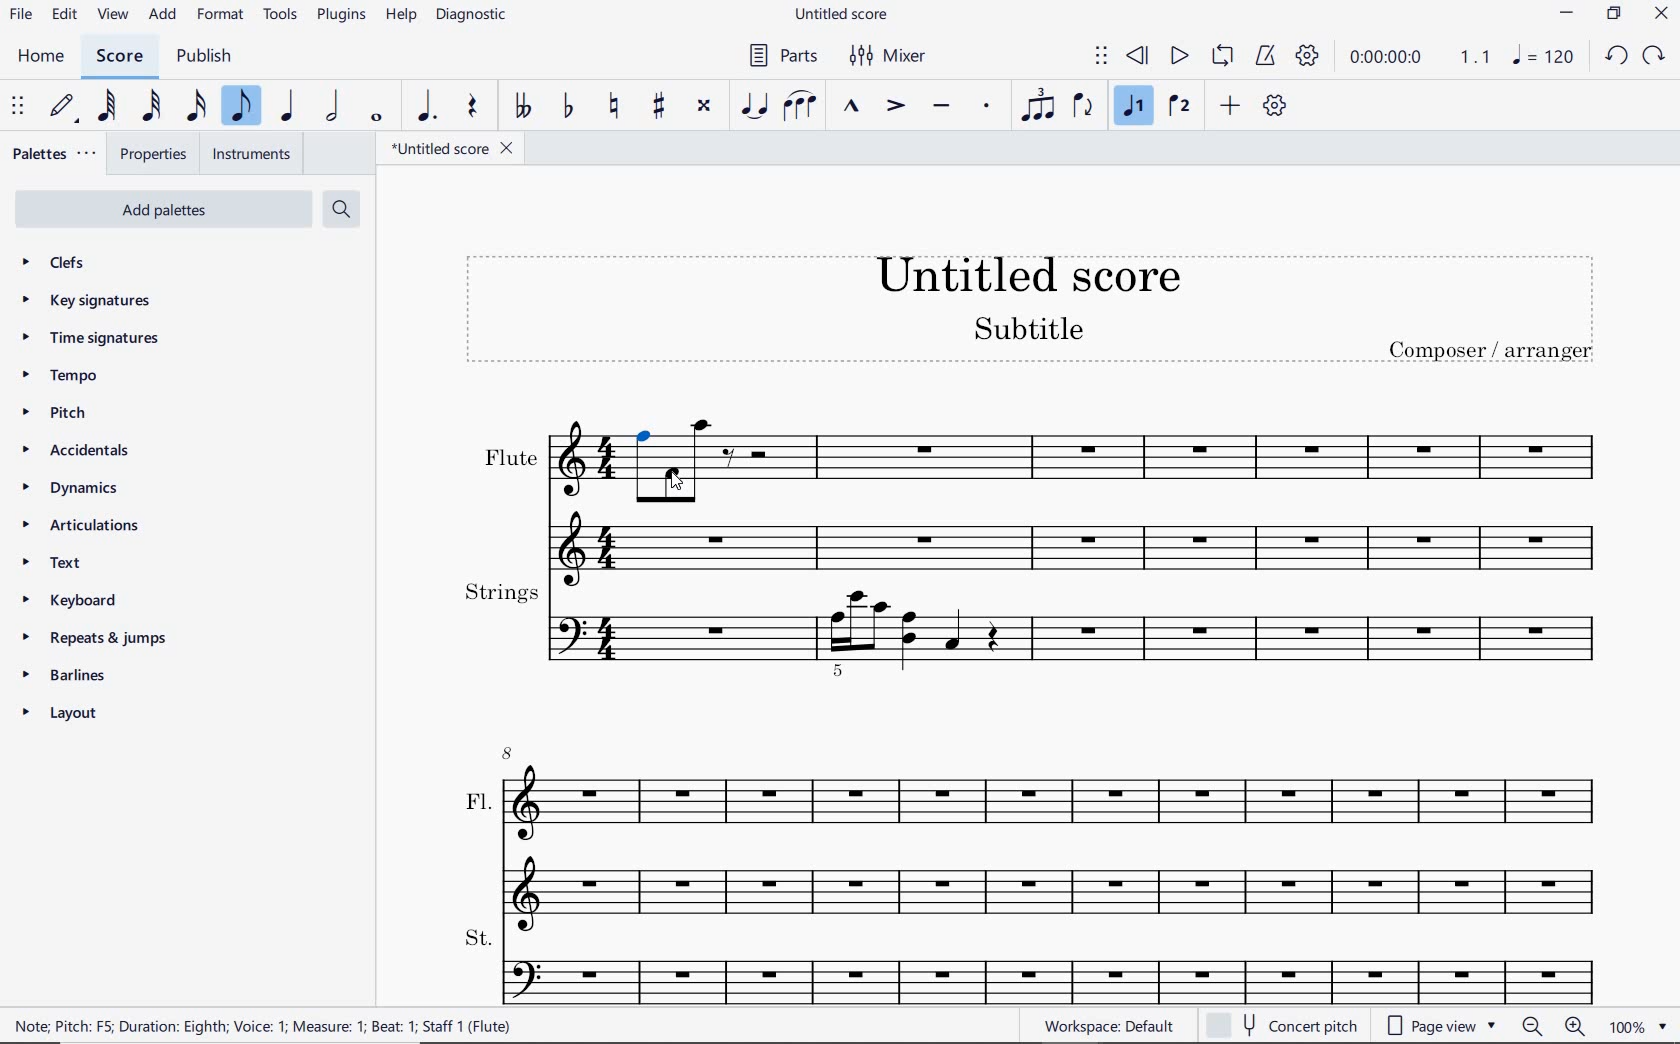 The image size is (1680, 1044). What do you see at coordinates (335, 108) in the screenshot?
I see `HALF NOTE` at bounding box center [335, 108].